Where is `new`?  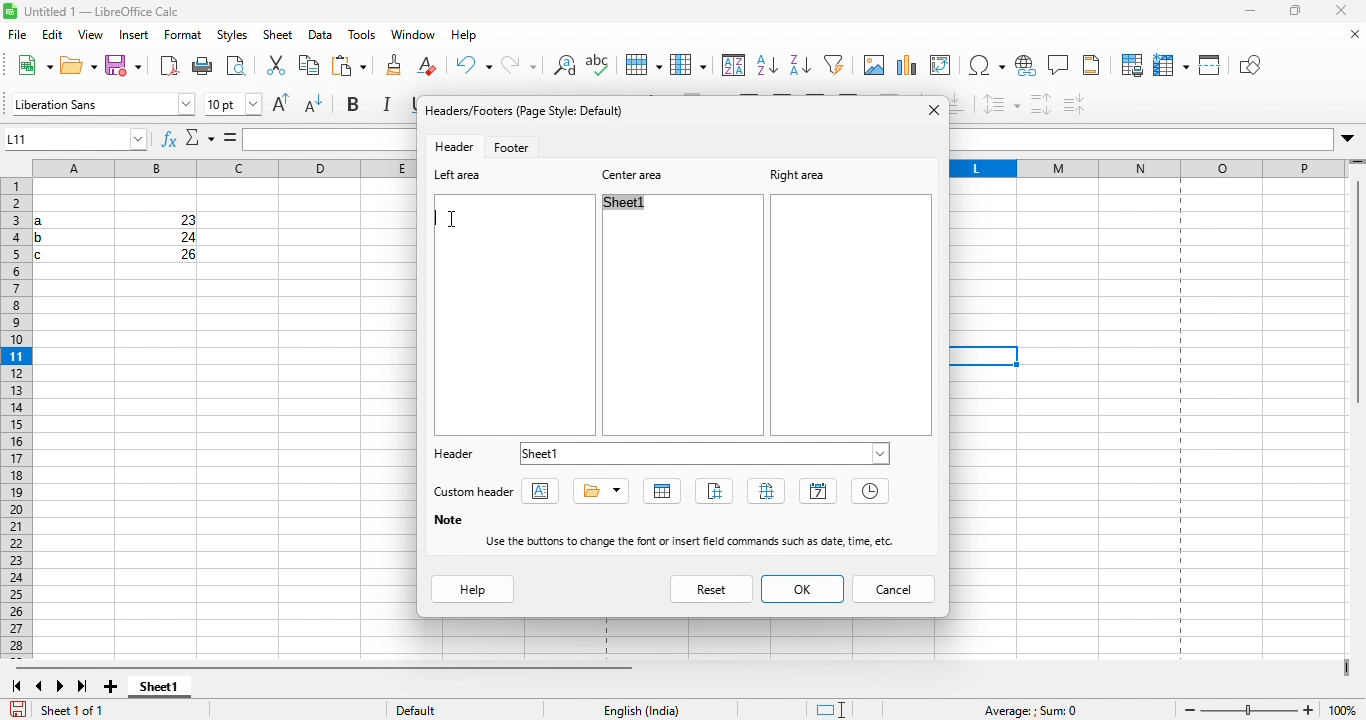 new is located at coordinates (33, 66).